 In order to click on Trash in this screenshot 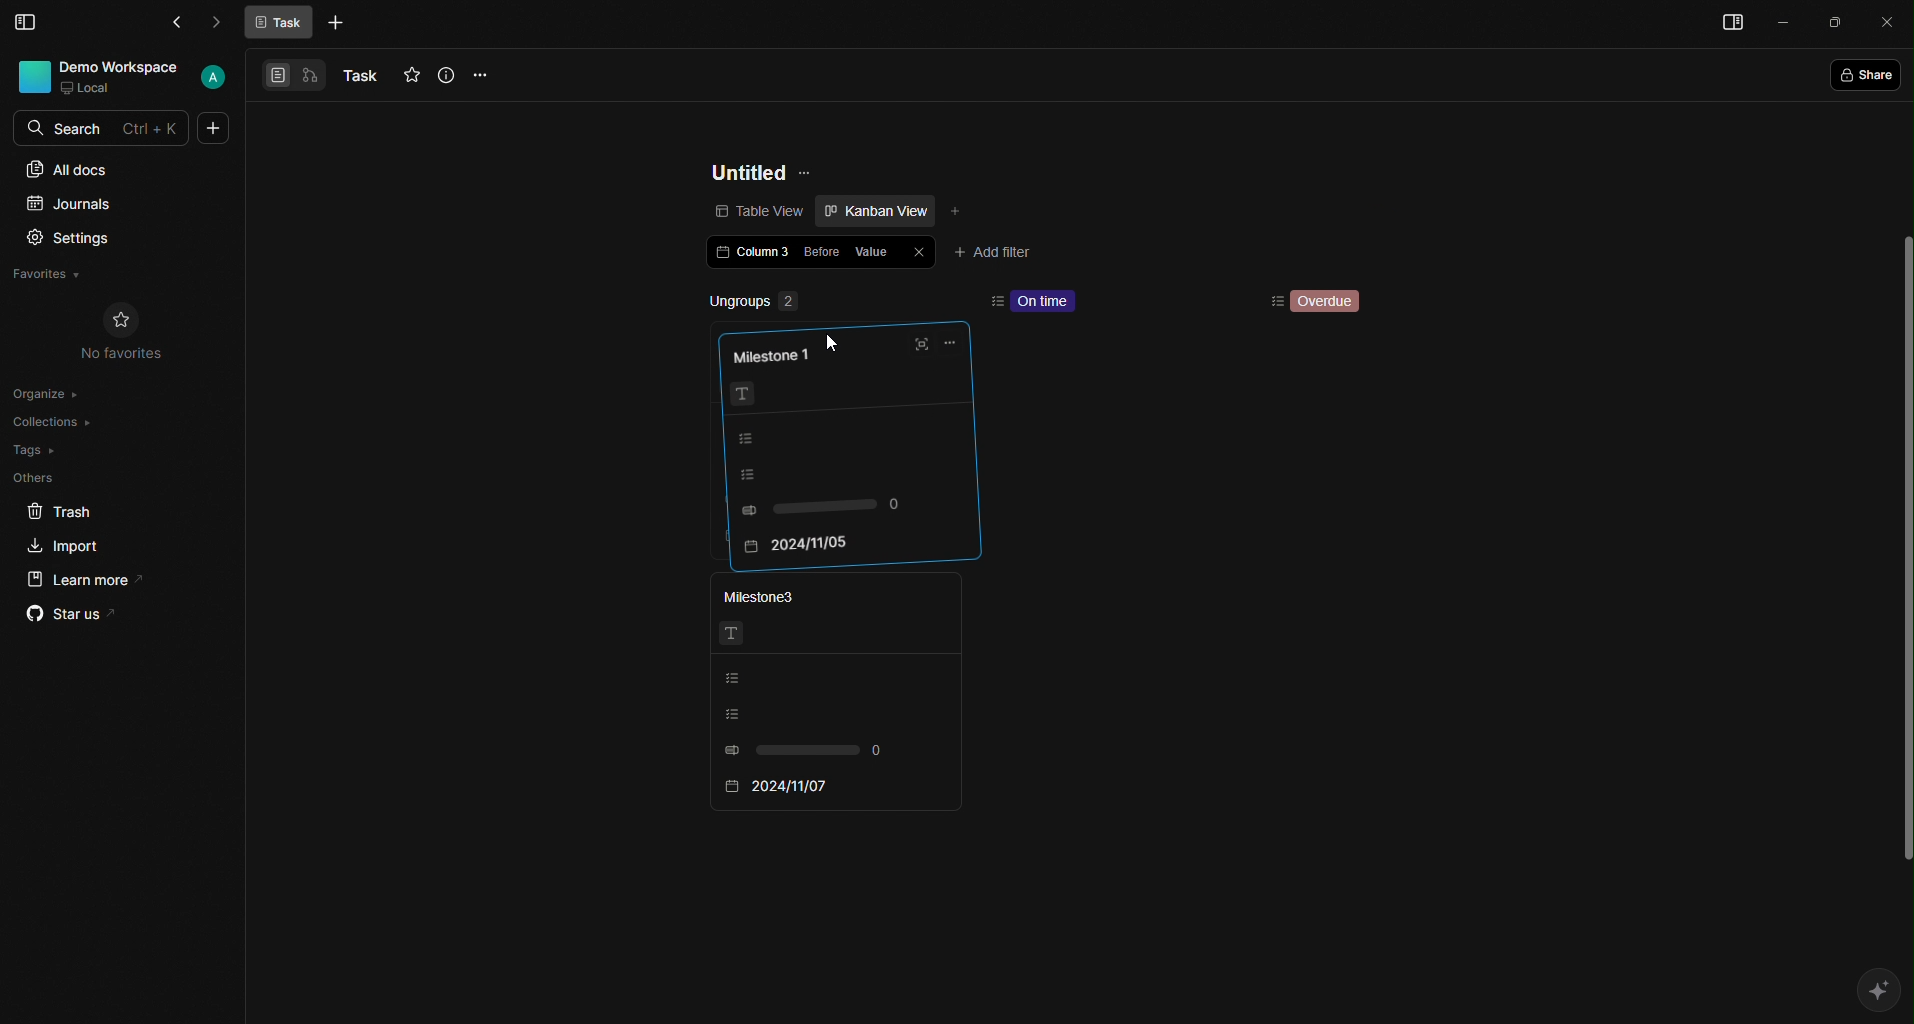, I will do `click(60, 510)`.